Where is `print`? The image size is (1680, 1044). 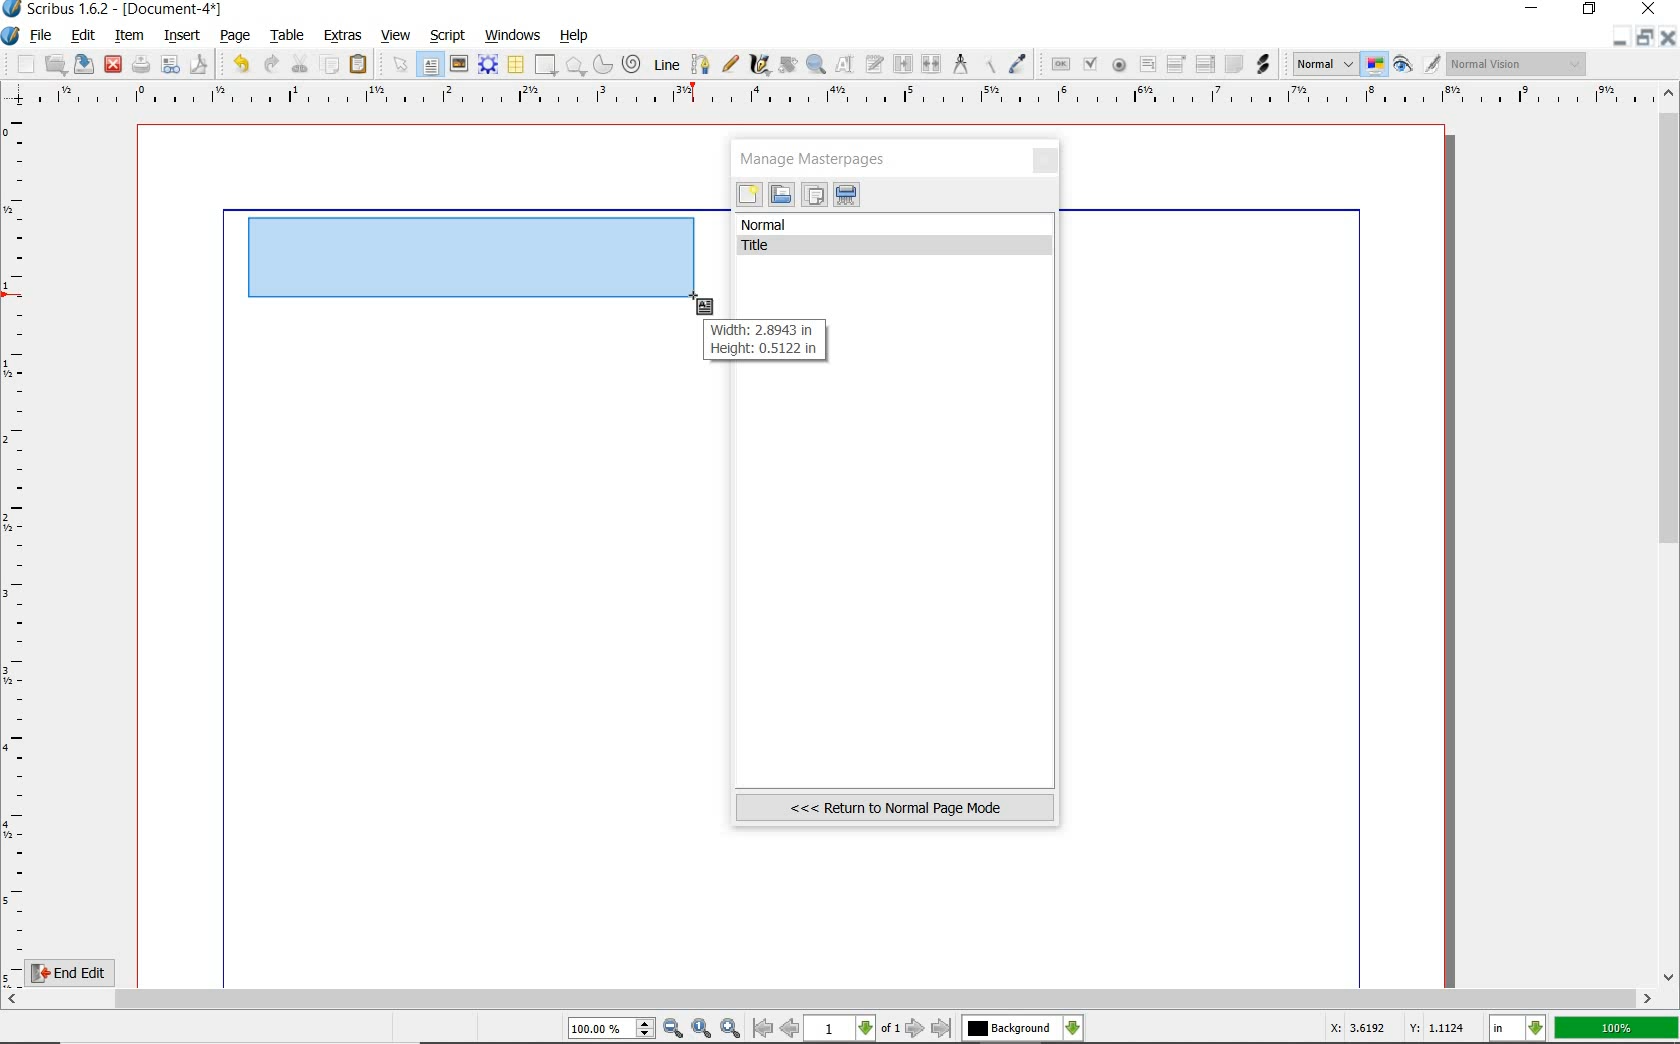
print is located at coordinates (141, 64).